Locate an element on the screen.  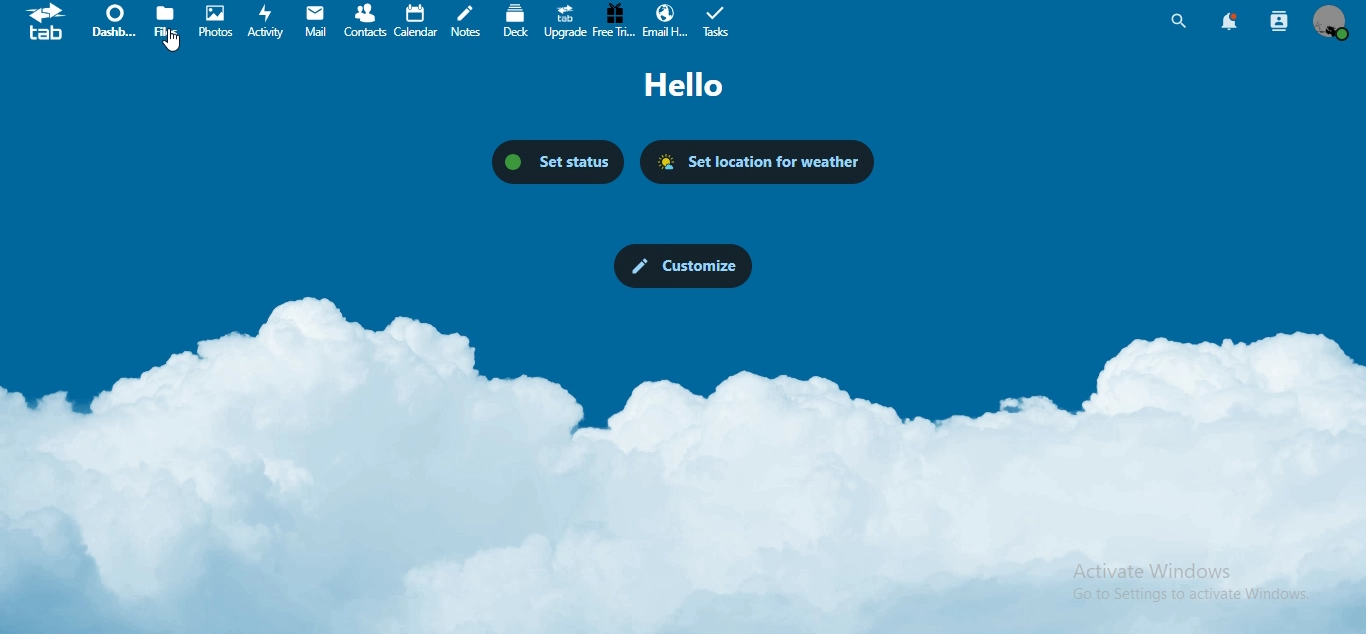
customize is located at coordinates (680, 266).